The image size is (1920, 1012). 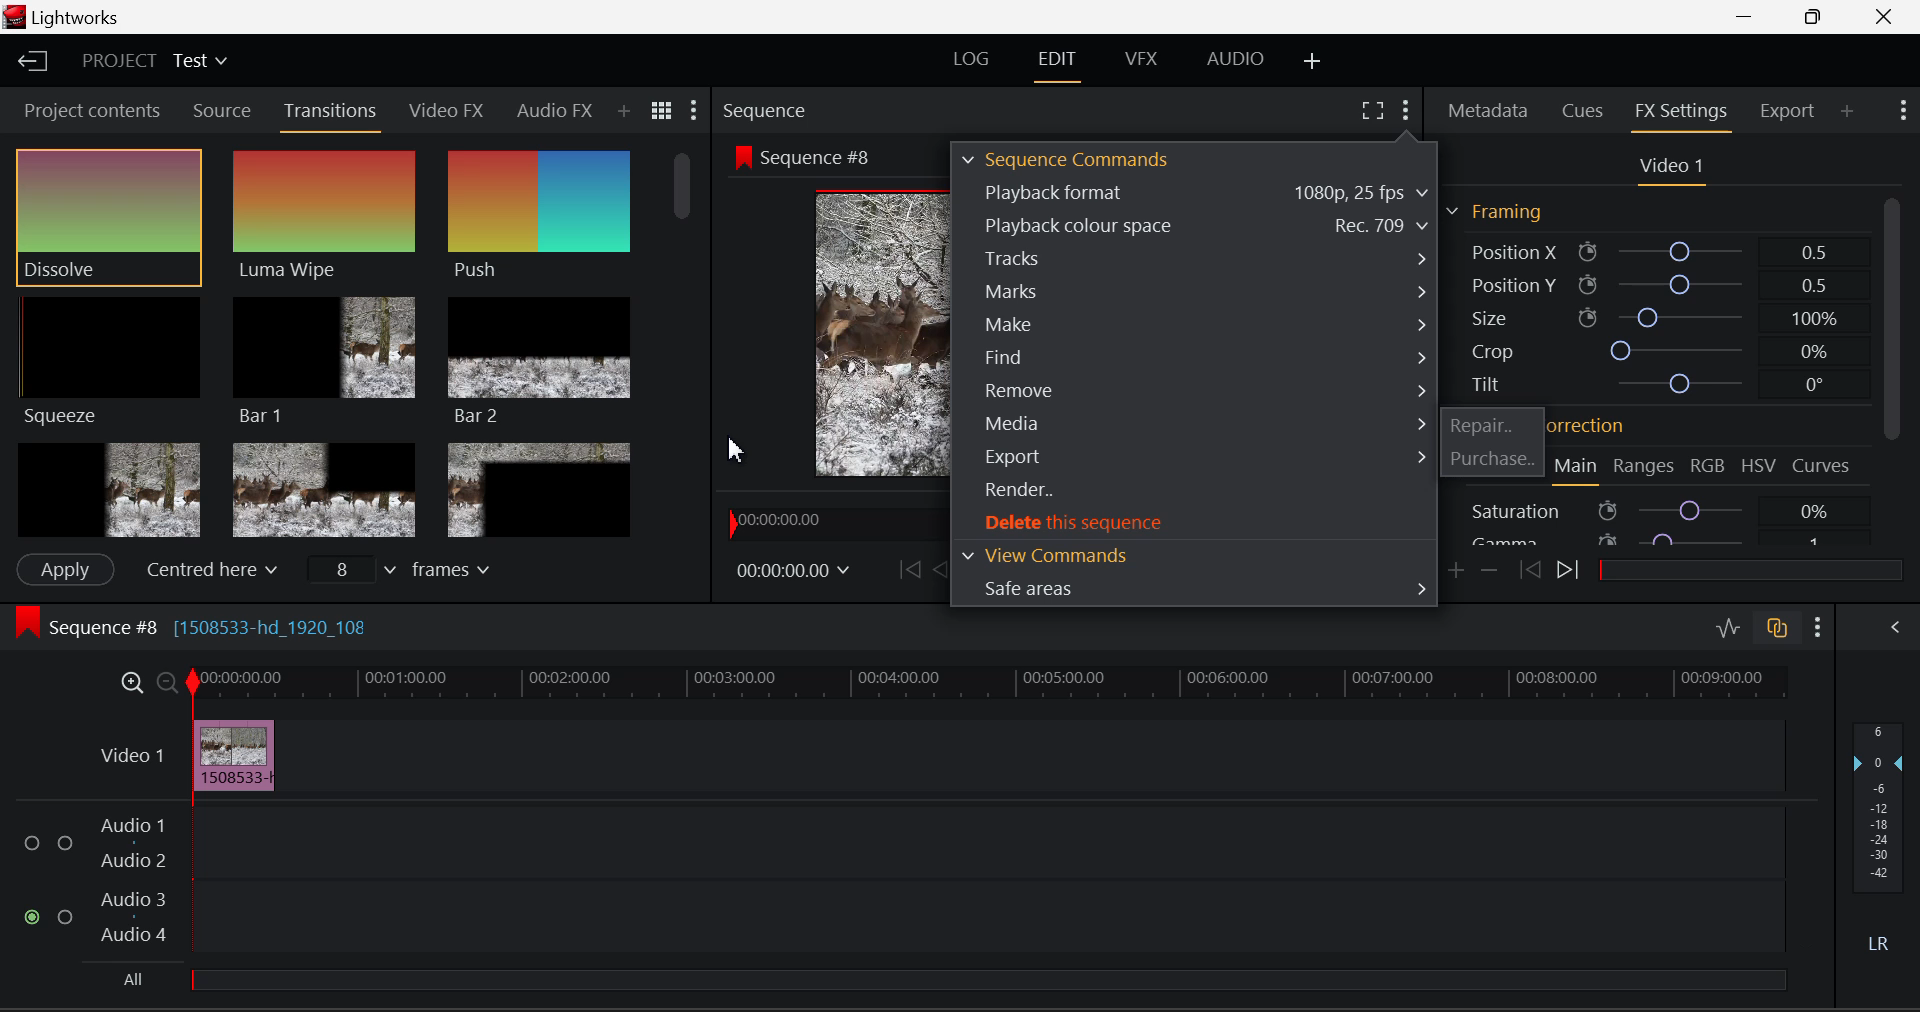 What do you see at coordinates (410, 572) in the screenshot?
I see `frames input` at bounding box center [410, 572].